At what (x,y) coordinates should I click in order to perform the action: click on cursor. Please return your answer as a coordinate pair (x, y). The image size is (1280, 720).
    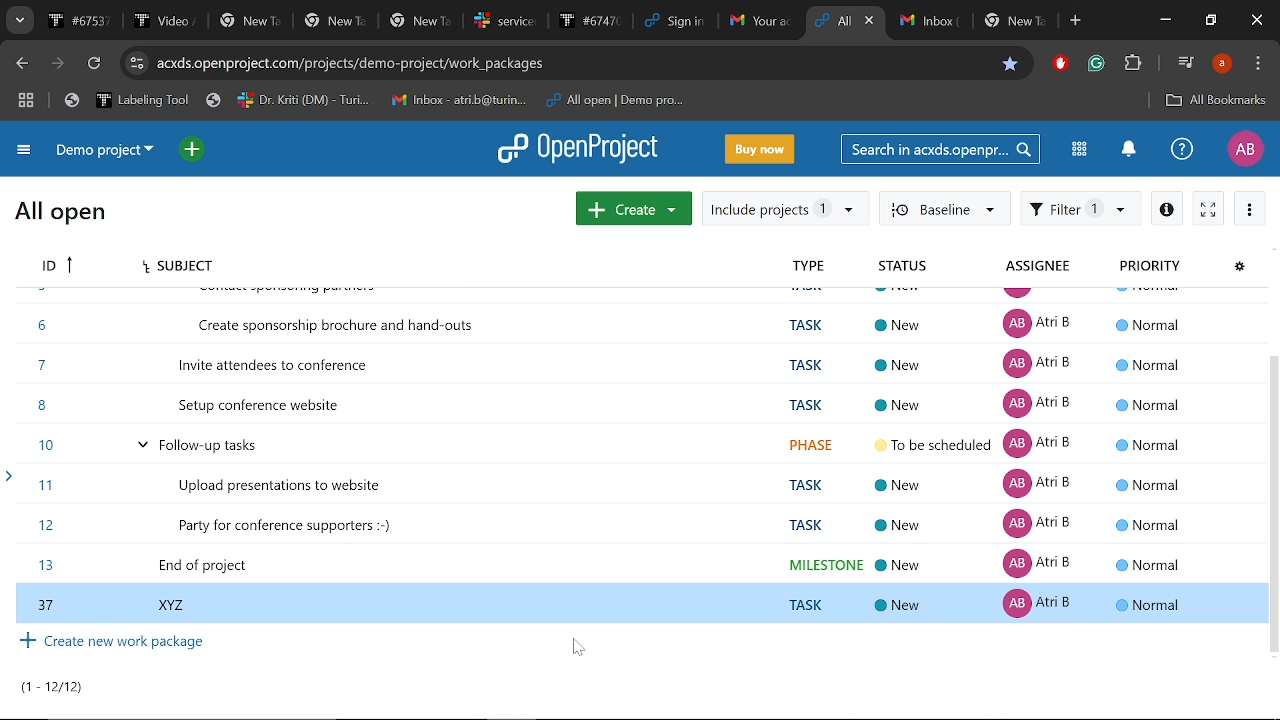
    Looking at the image, I should click on (572, 648).